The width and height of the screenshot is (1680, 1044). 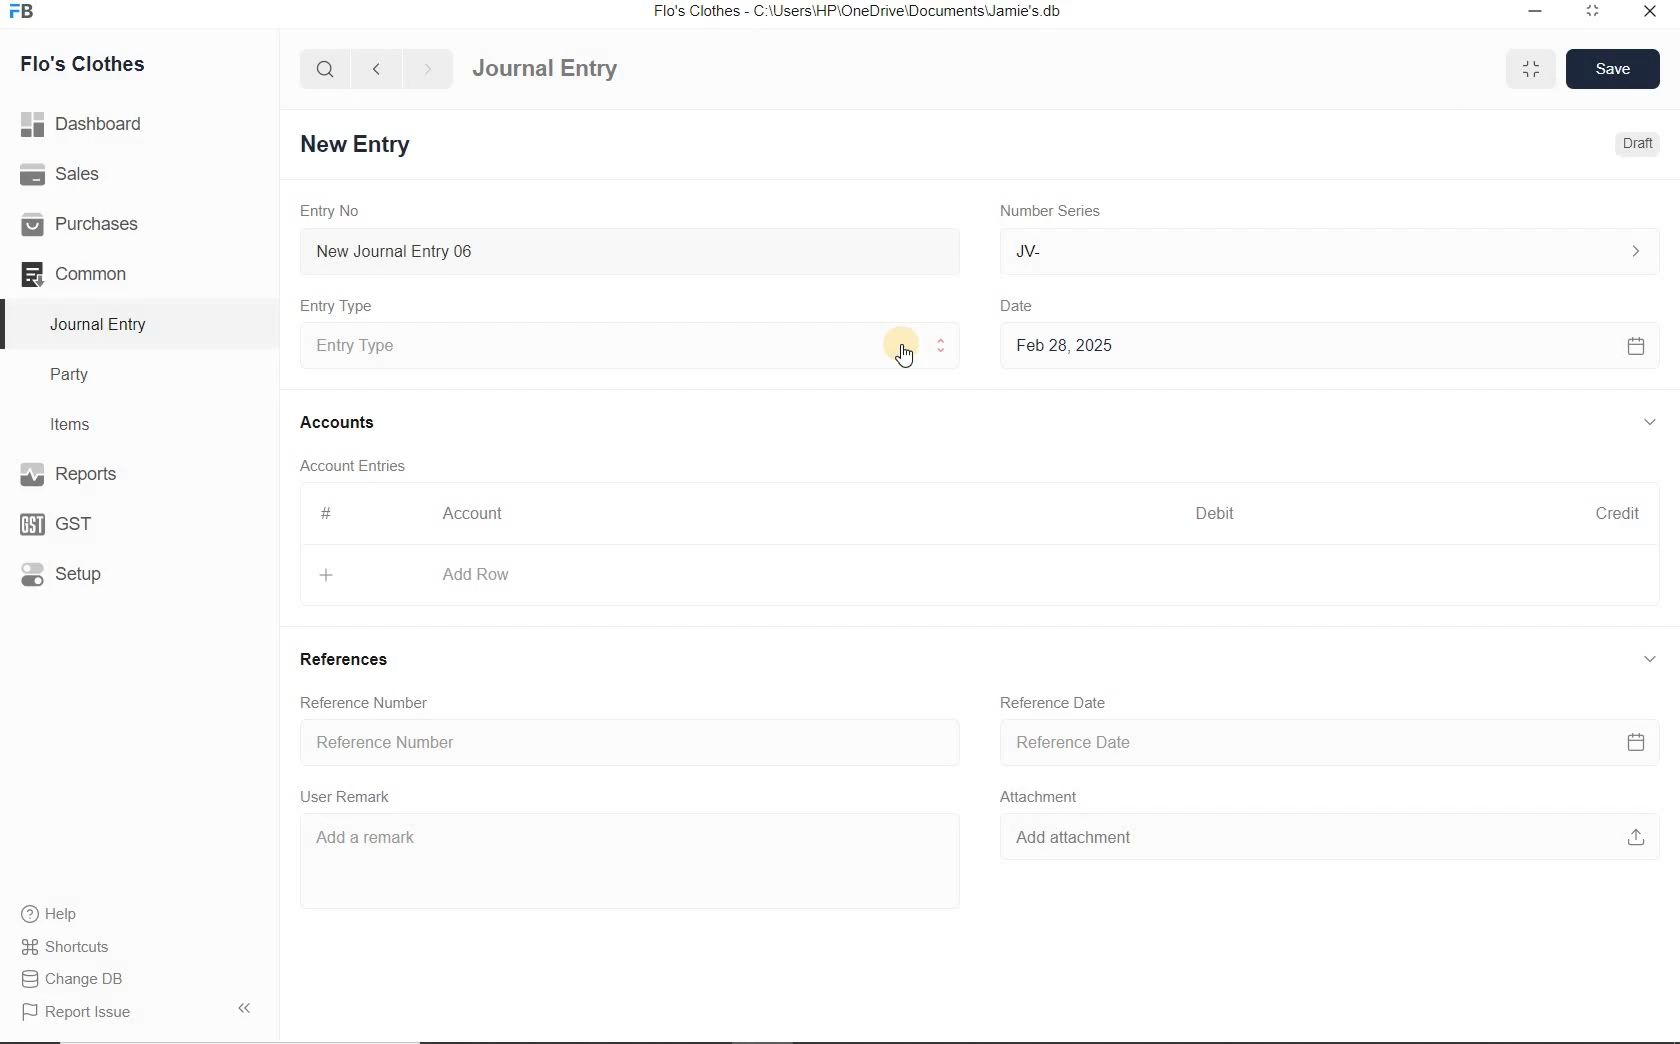 What do you see at coordinates (370, 703) in the screenshot?
I see `Reference Number` at bounding box center [370, 703].